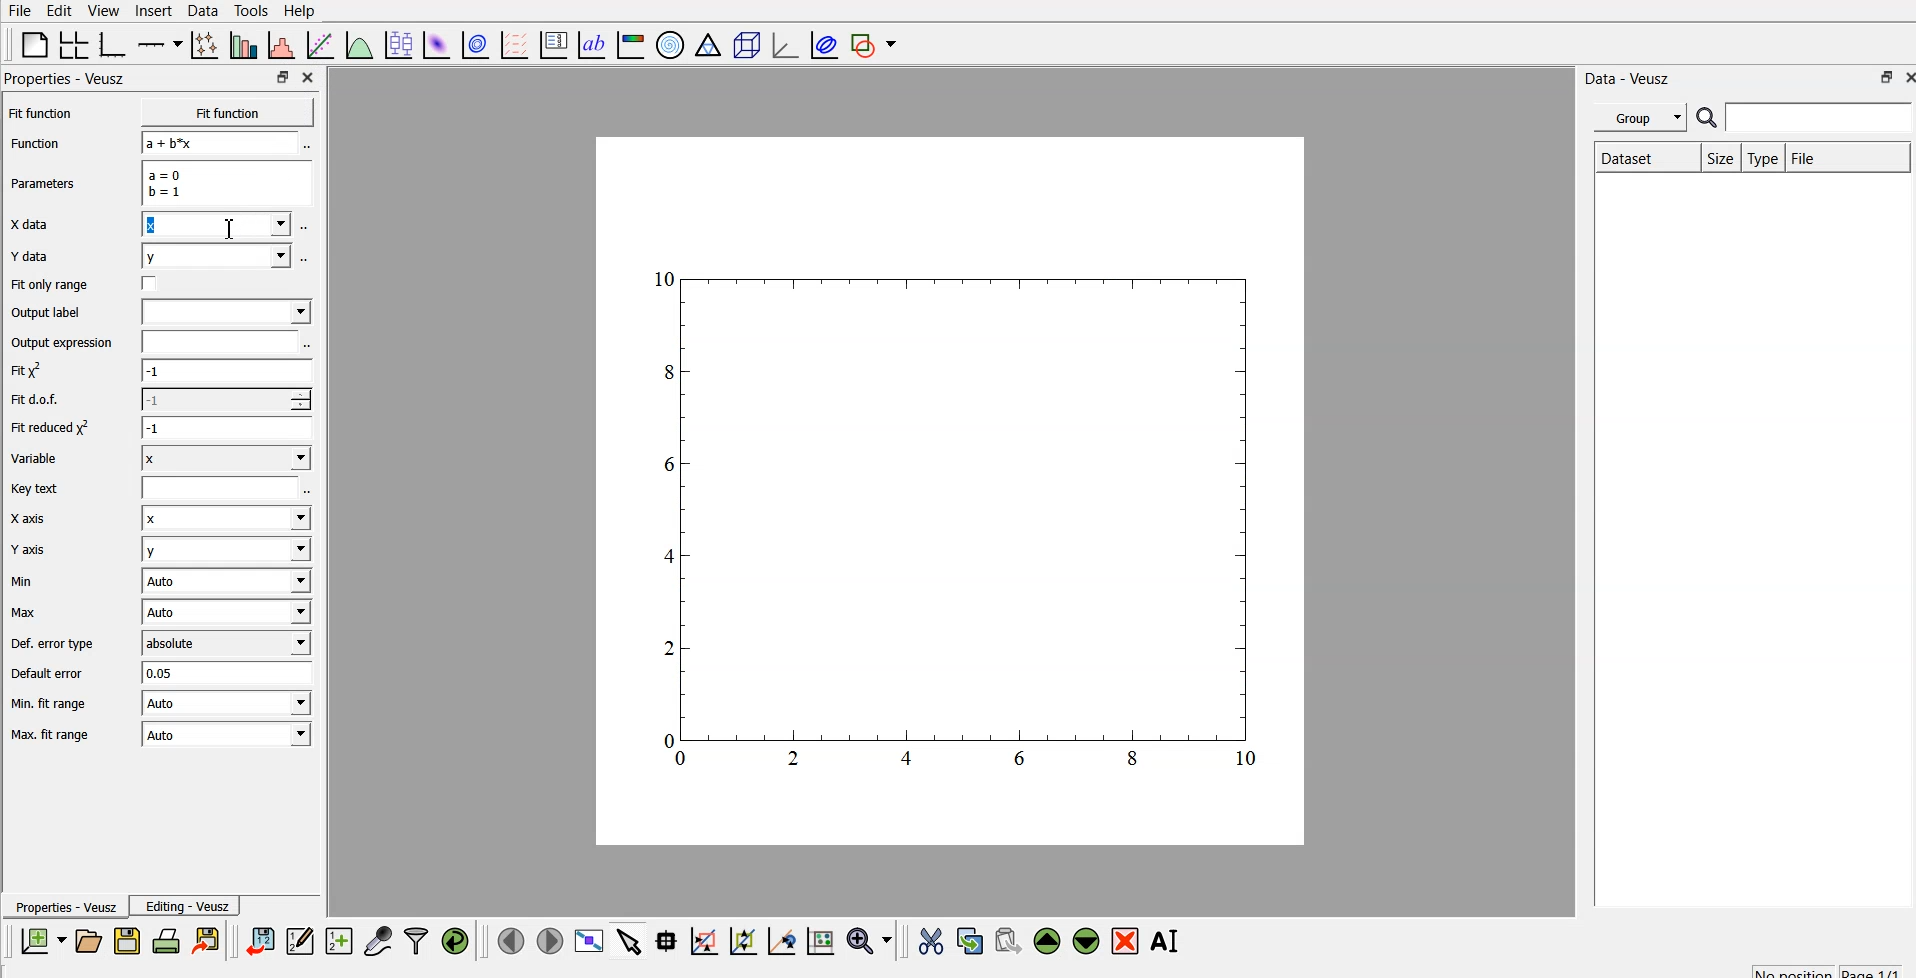 The image size is (1916, 978). What do you see at coordinates (61, 285) in the screenshot?
I see `Fit only range` at bounding box center [61, 285].